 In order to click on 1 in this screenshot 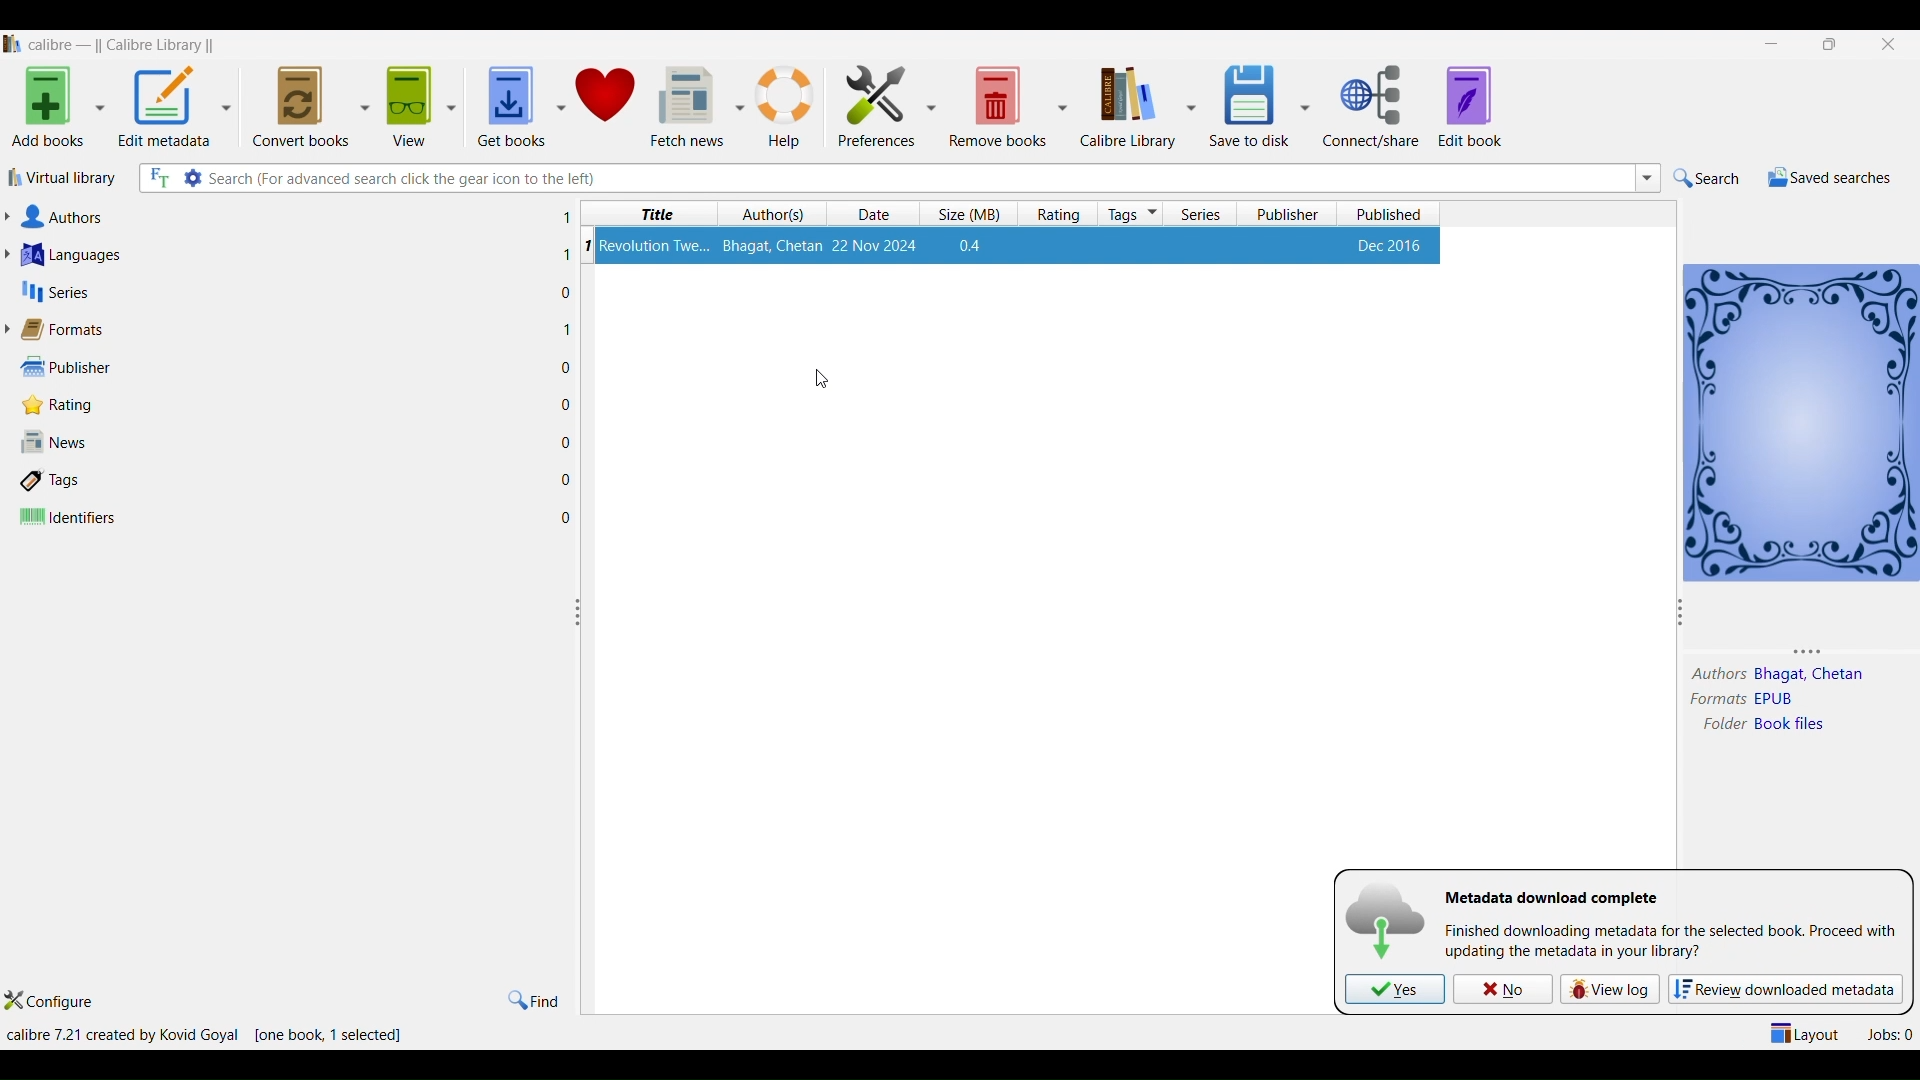, I will do `click(568, 330)`.